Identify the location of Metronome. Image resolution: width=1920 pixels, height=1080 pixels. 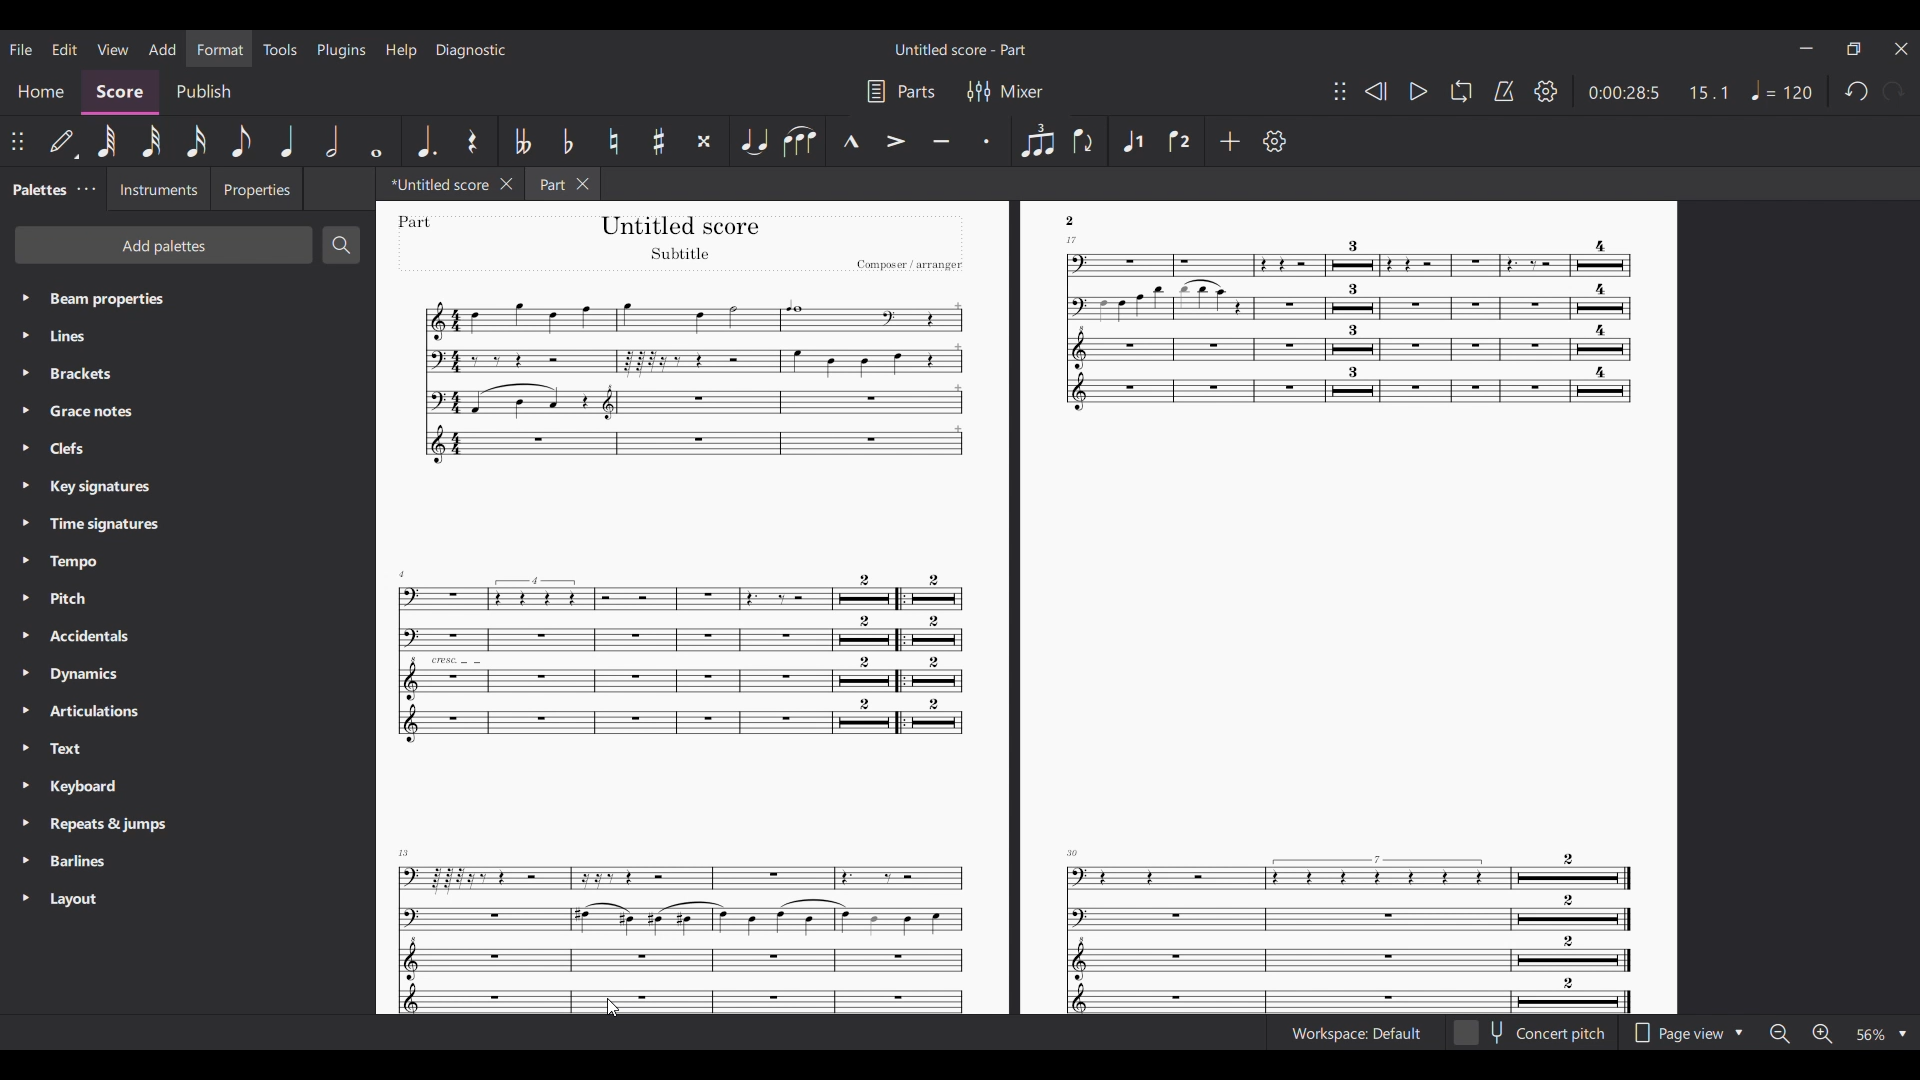
(1504, 91).